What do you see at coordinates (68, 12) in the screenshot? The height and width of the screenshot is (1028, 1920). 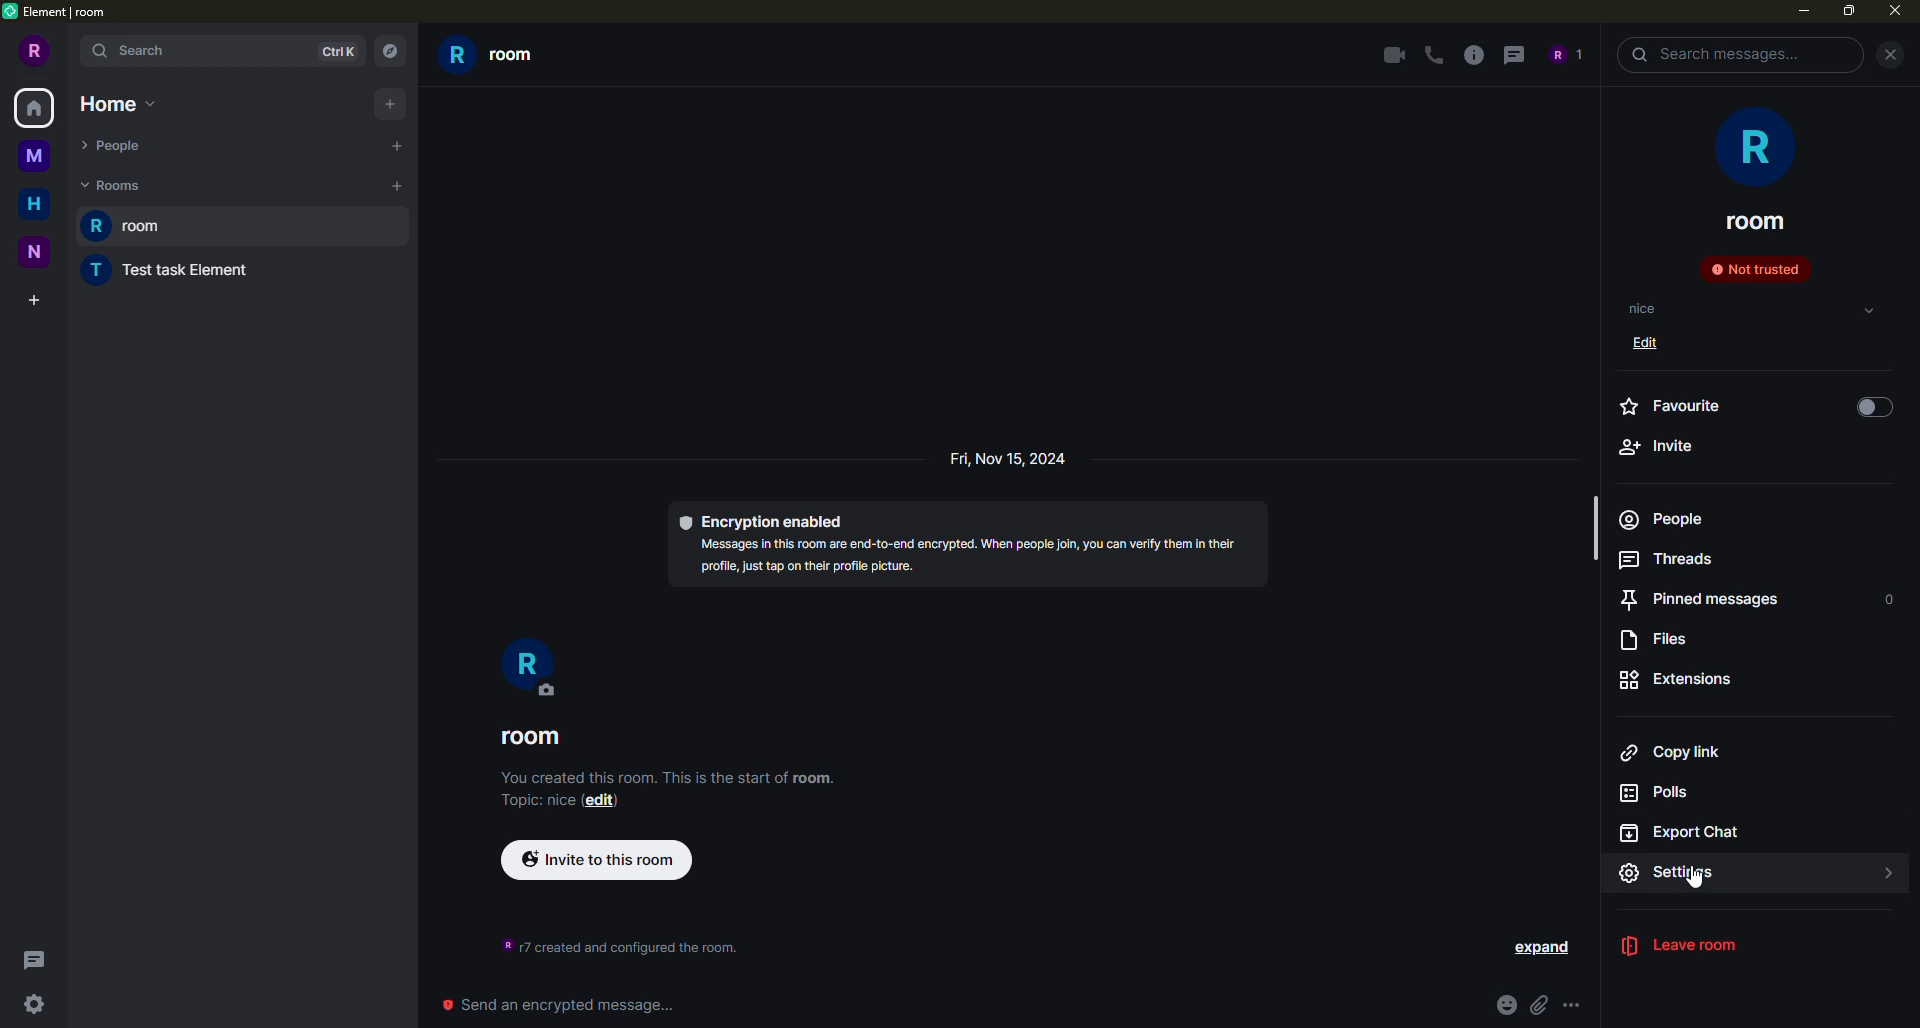 I see `element|room` at bounding box center [68, 12].